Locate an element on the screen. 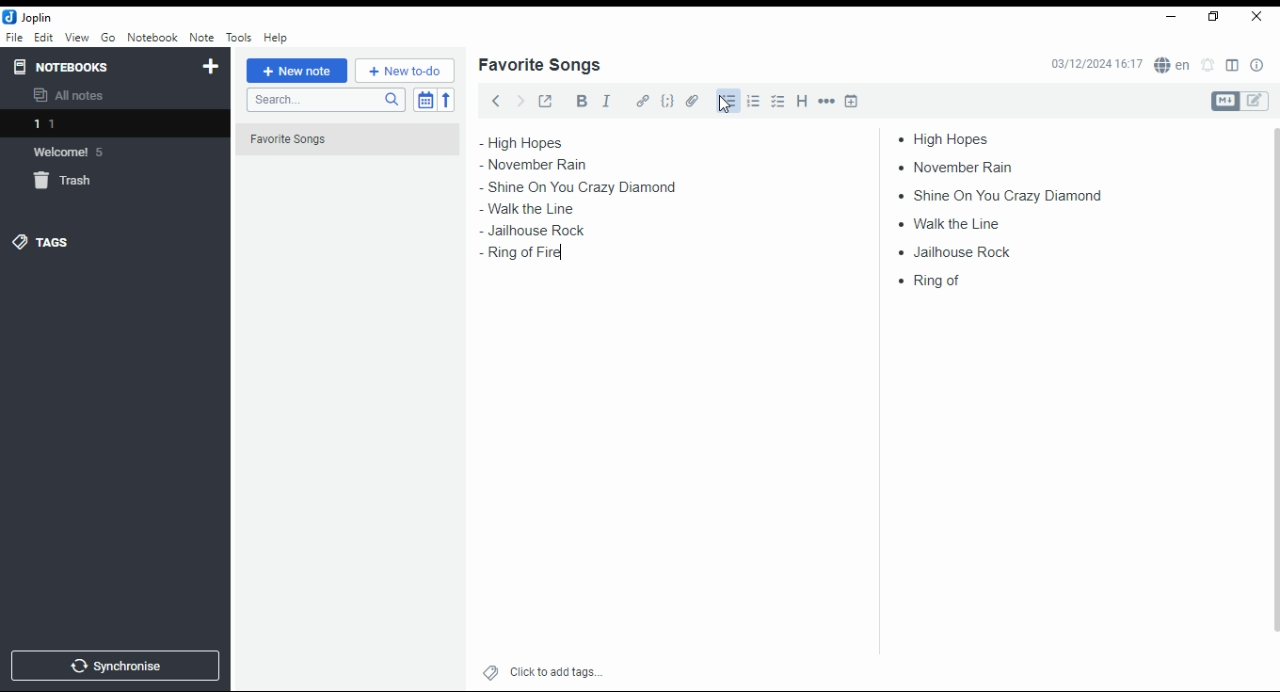 This screenshot has width=1280, height=692. file is located at coordinates (14, 36).